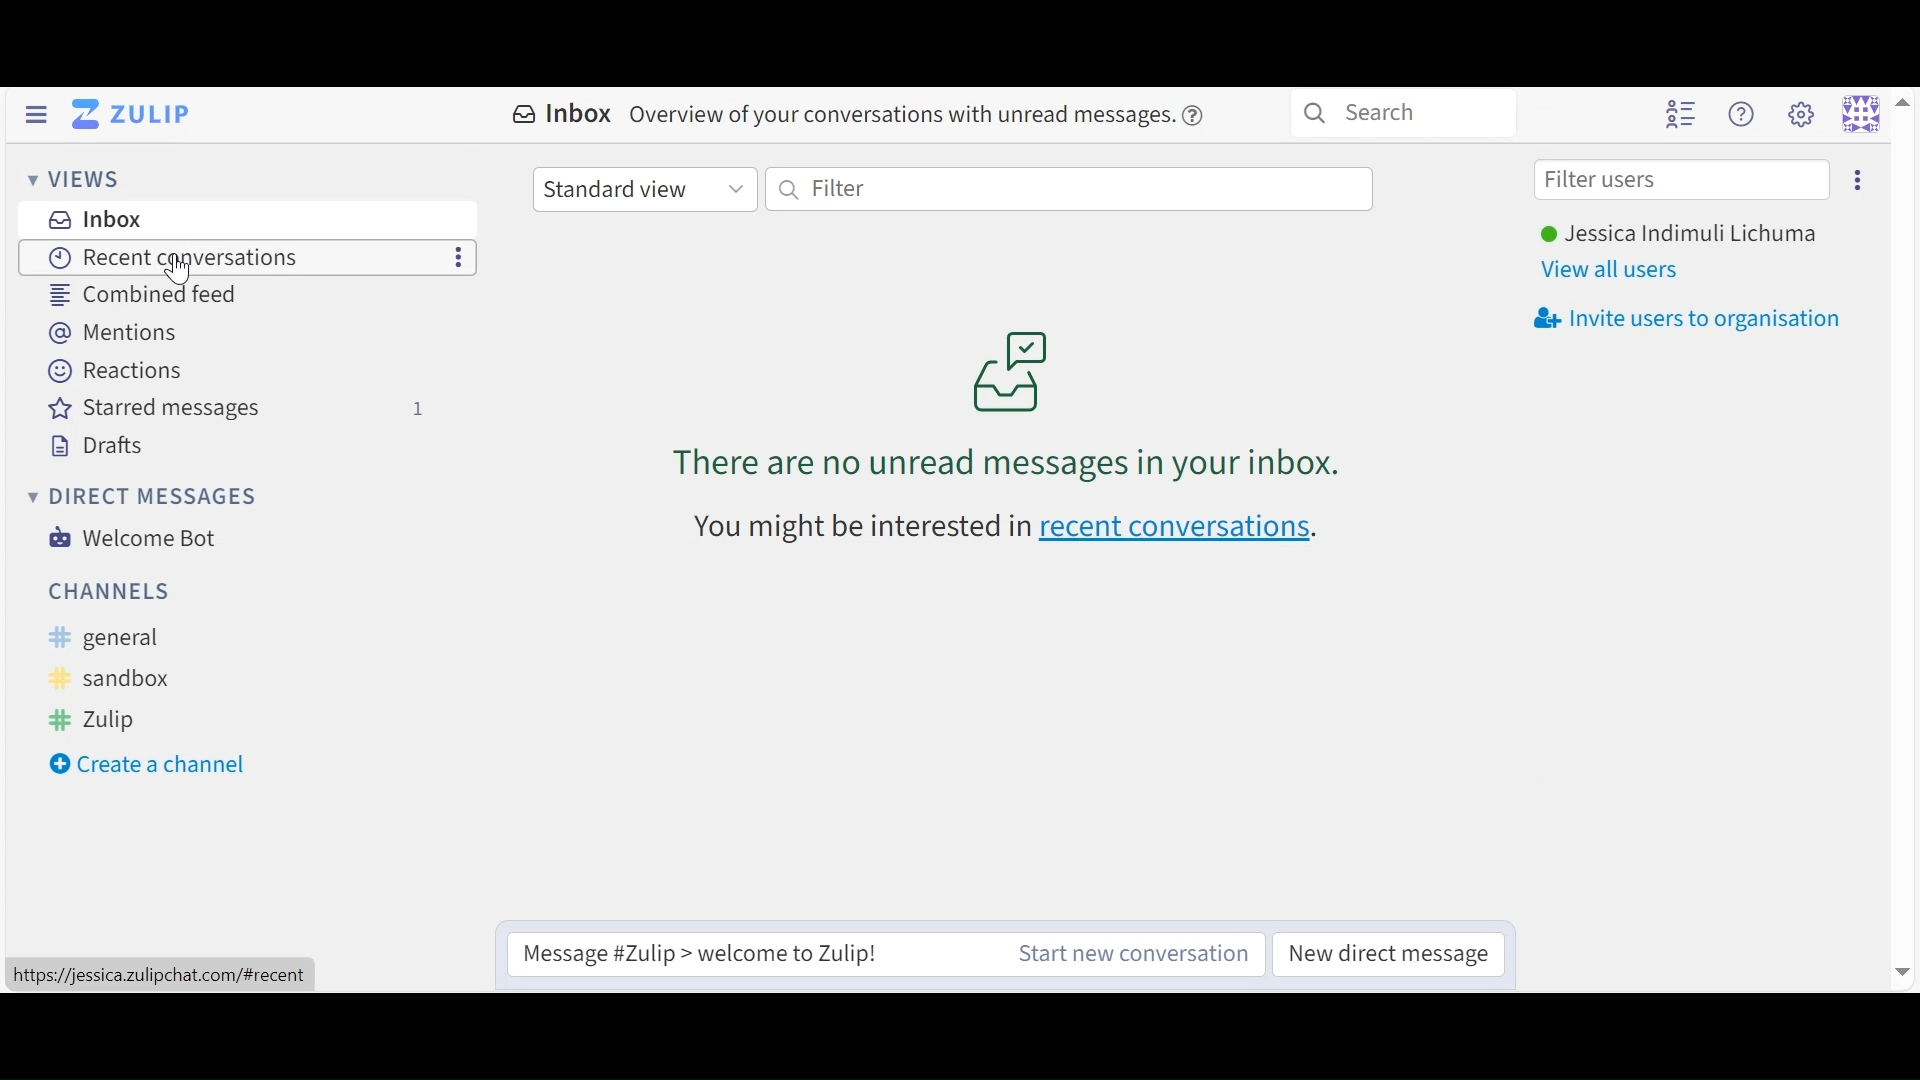 The width and height of the screenshot is (1920, 1080). I want to click on Recent Conversations, so click(163, 257).